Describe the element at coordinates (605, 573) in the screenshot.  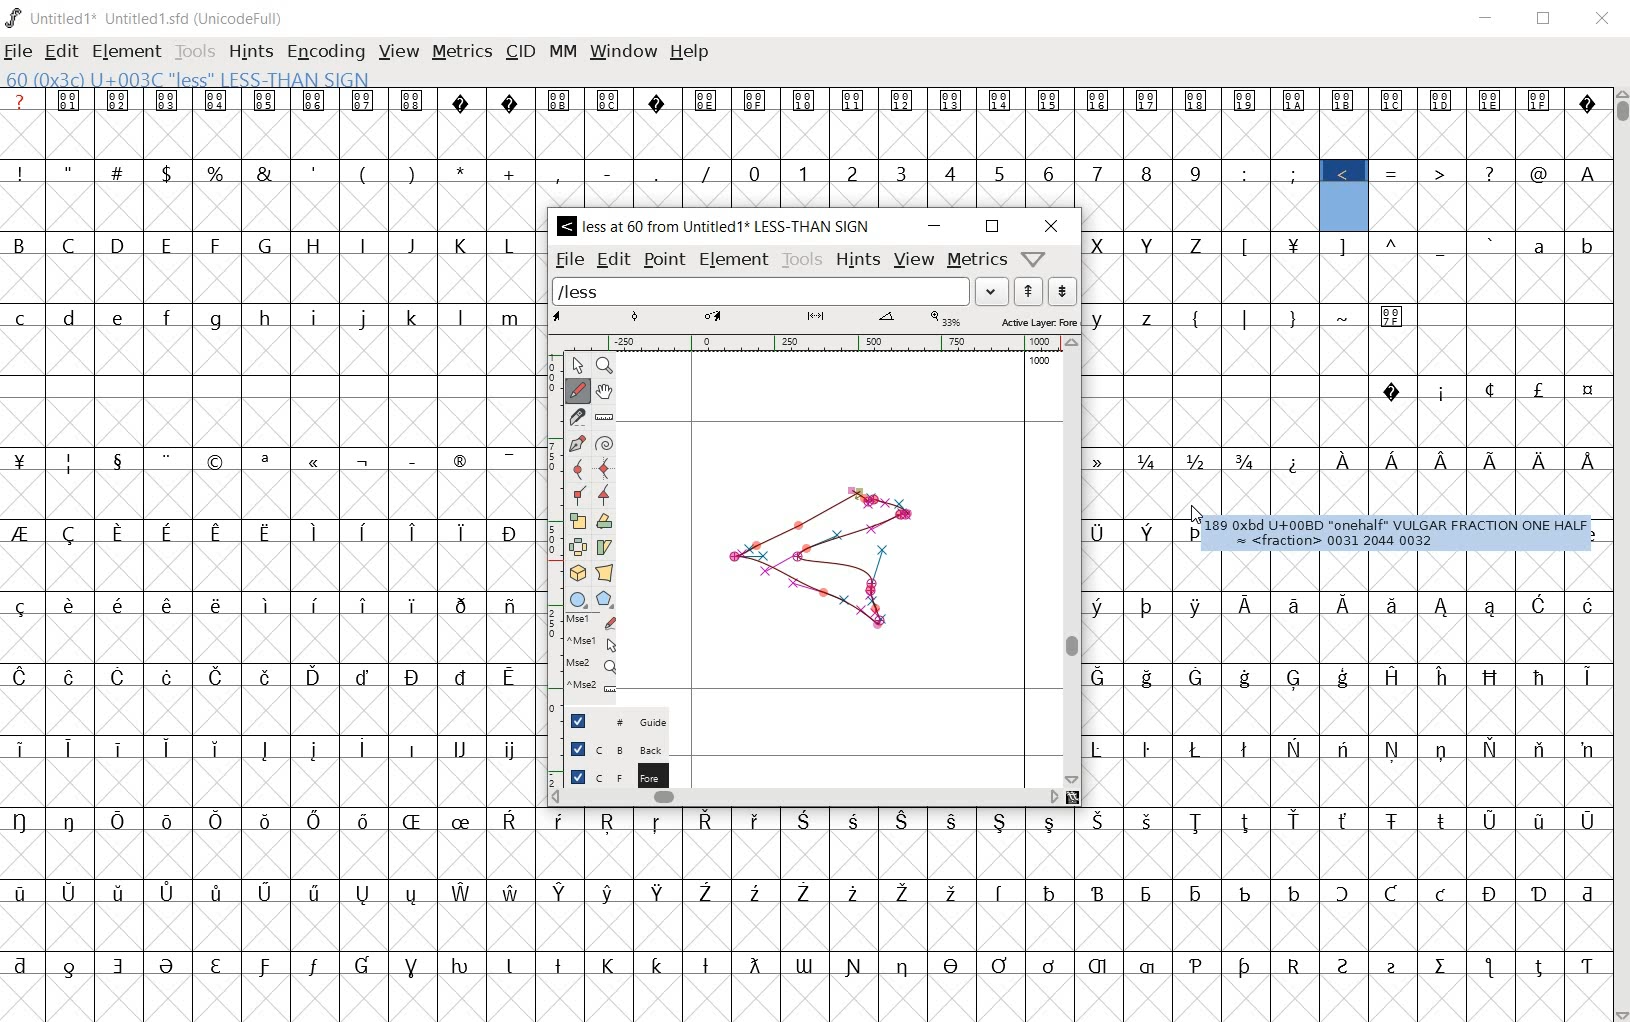
I see `perform a perspective transformation on the selection` at that location.